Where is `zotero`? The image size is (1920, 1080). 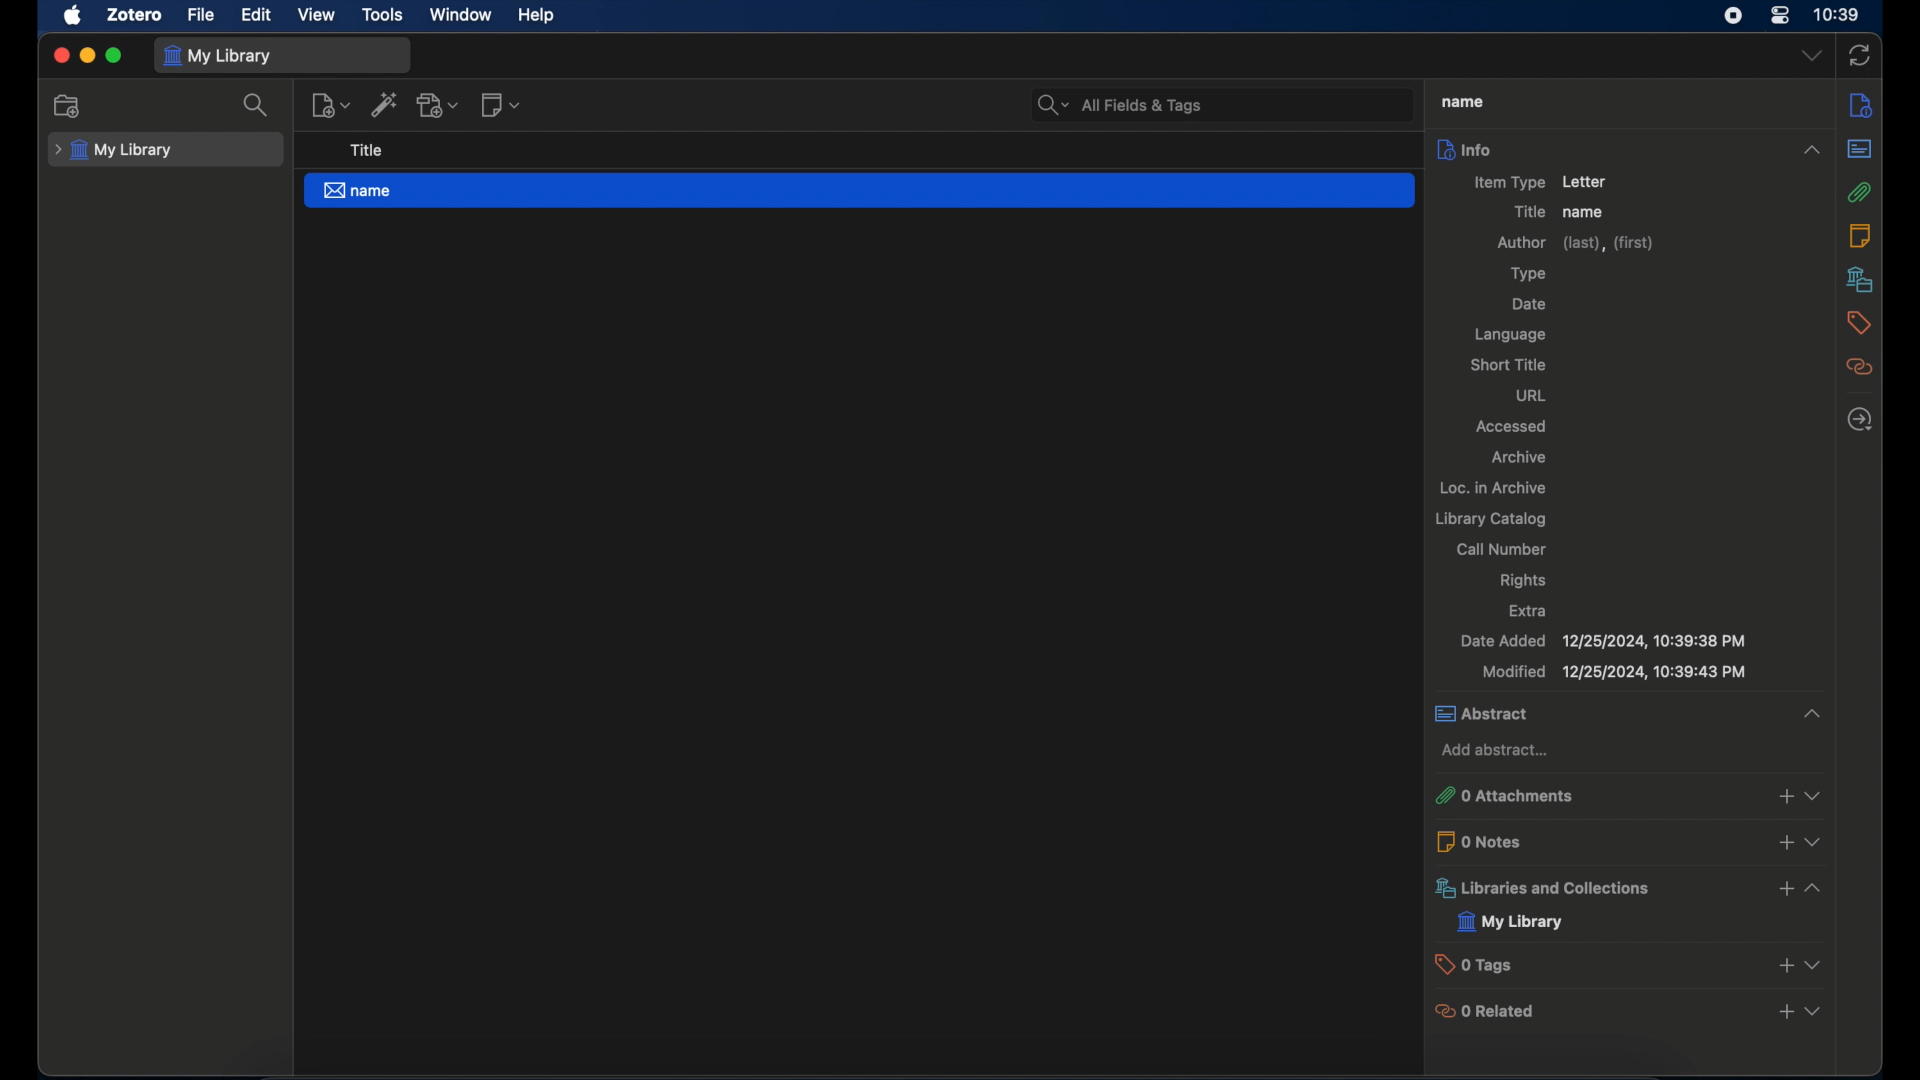 zotero is located at coordinates (136, 14).